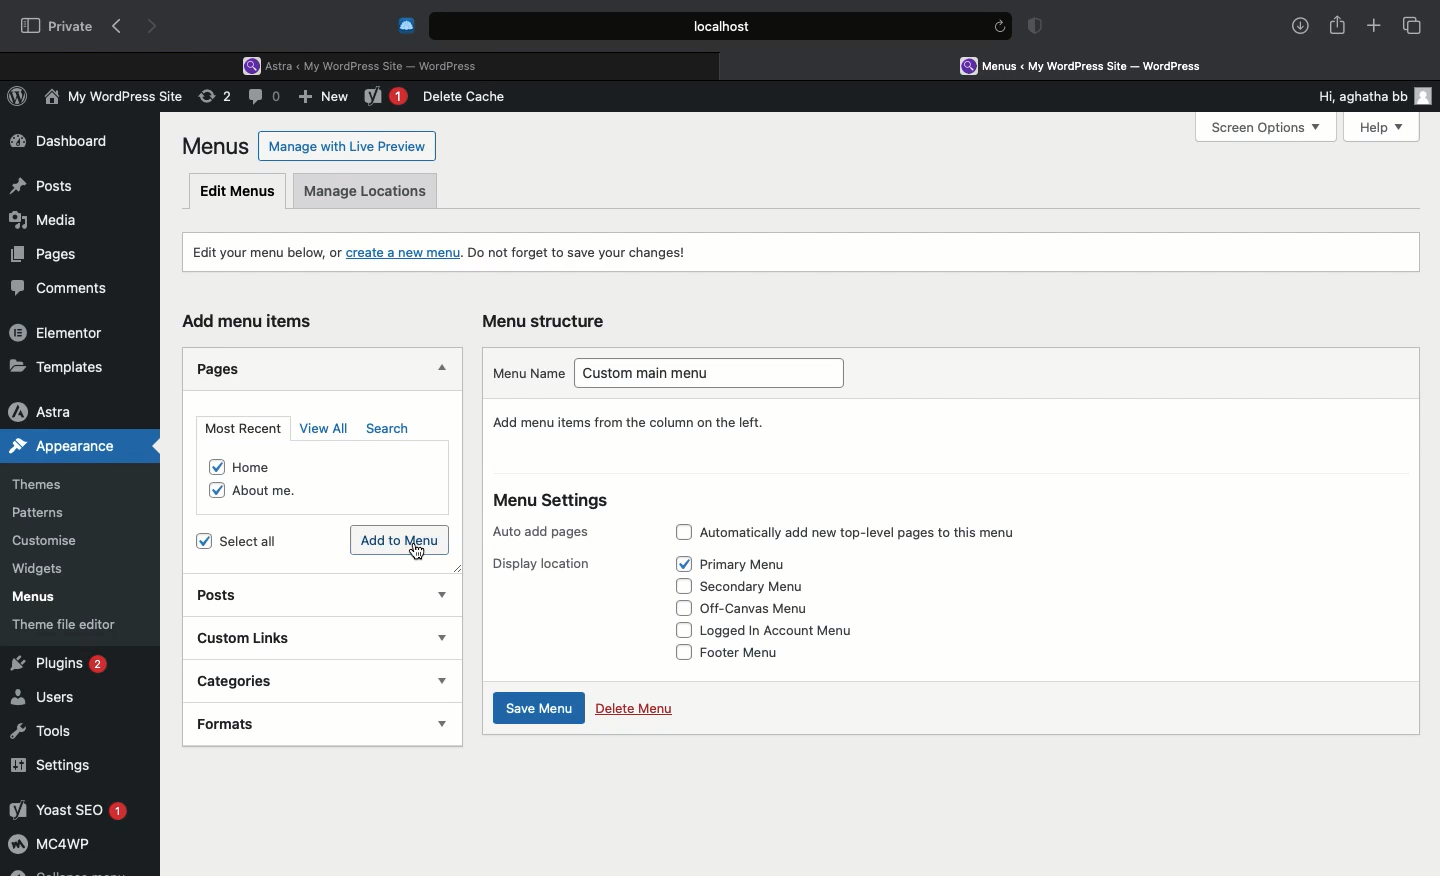  What do you see at coordinates (51, 485) in the screenshot?
I see `Themes` at bounding box center [51, 485].